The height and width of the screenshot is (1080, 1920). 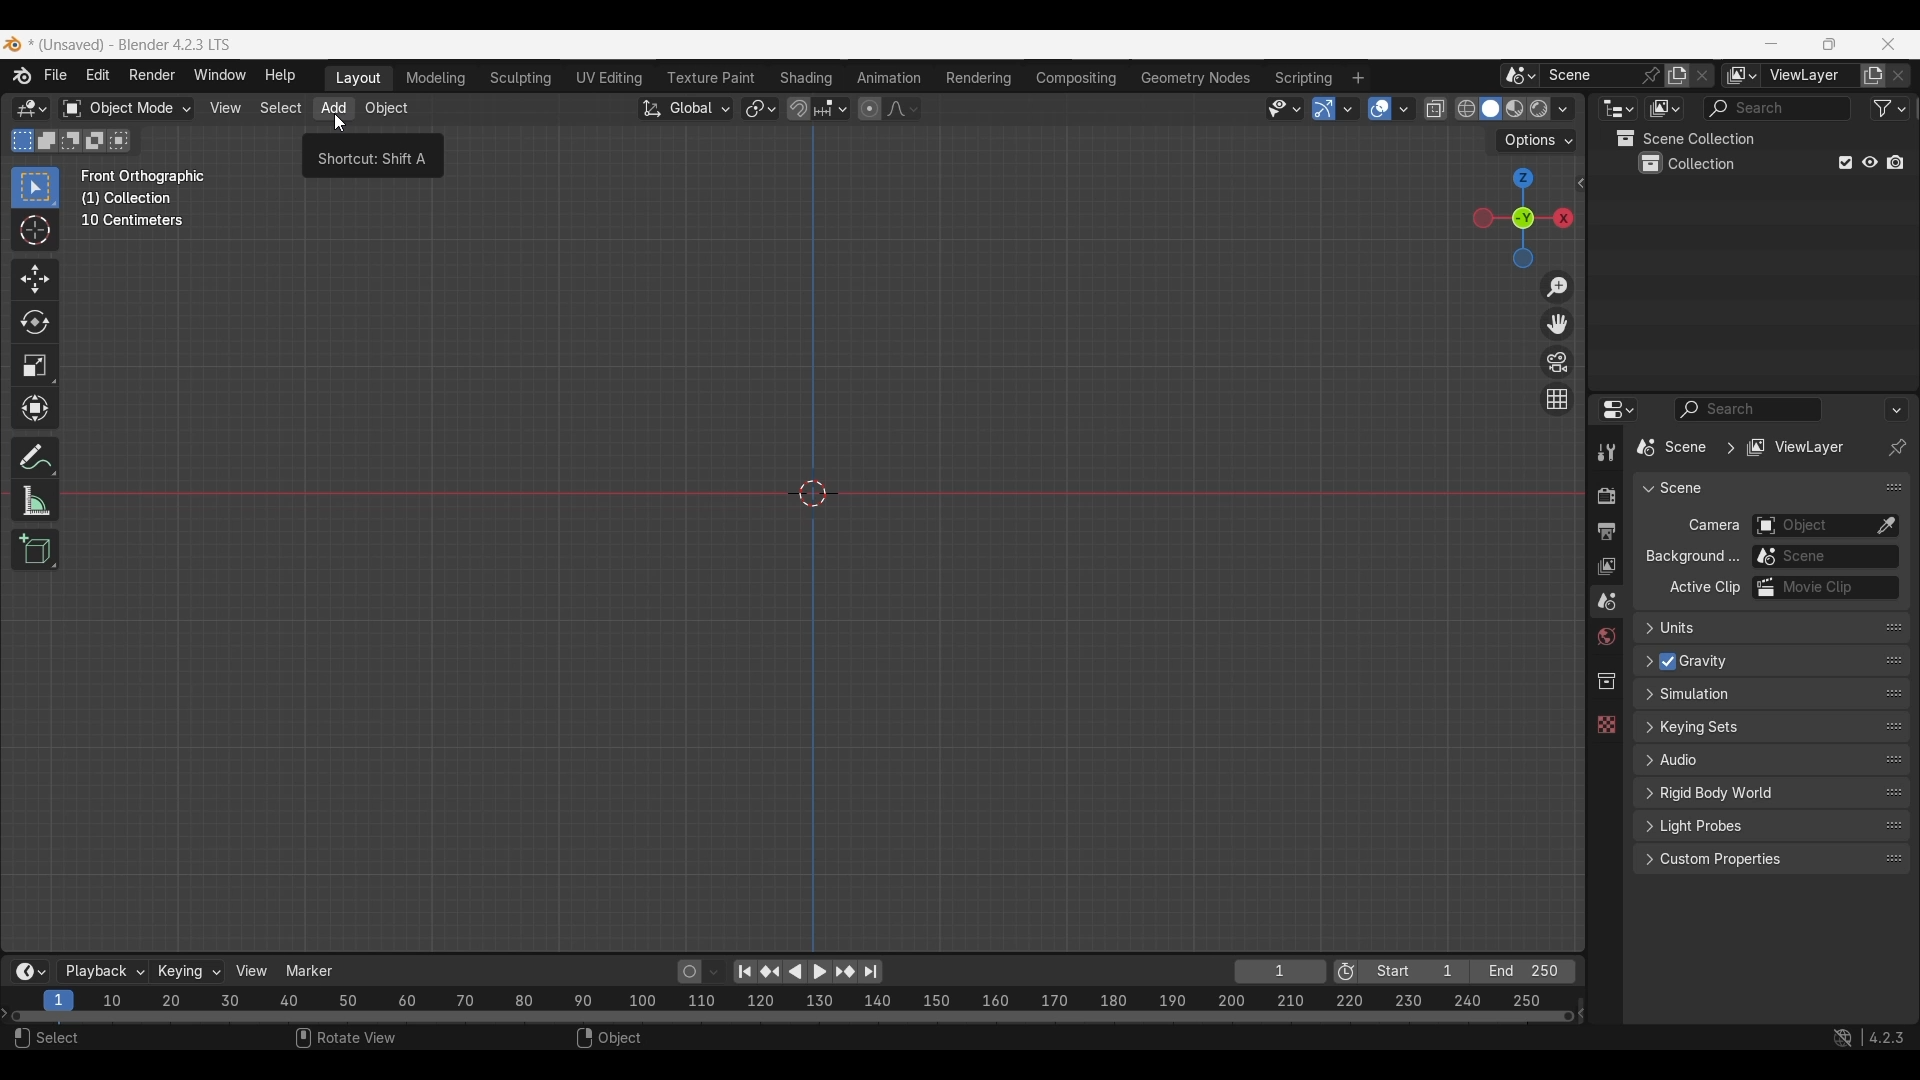 What do you see at coordinates (1403, 109) in the screenshot?
I see `Overlays` at bounding box center [1403, 109].